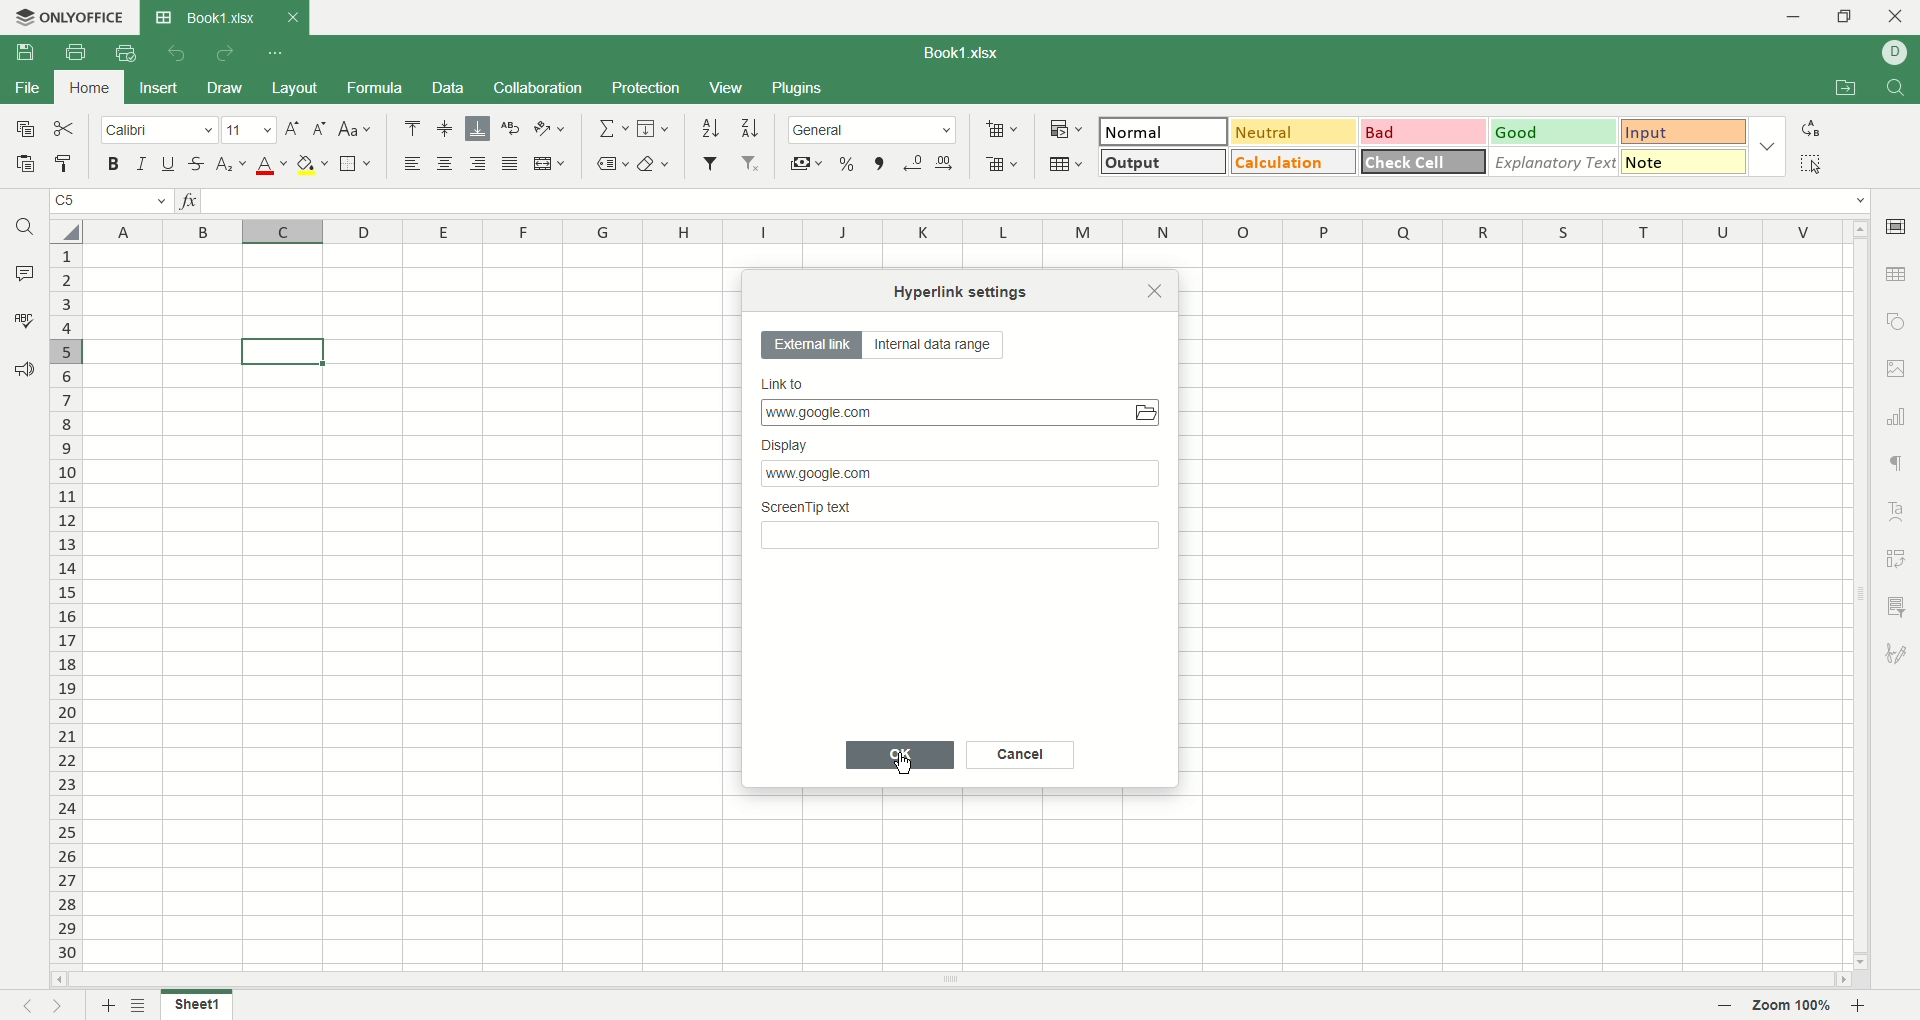 Image resolution: width=1920 pixels, height=1020 pixels. Describe the element at coordinates (1900, 604) in the screenshot. I see `slice settings` at that location.